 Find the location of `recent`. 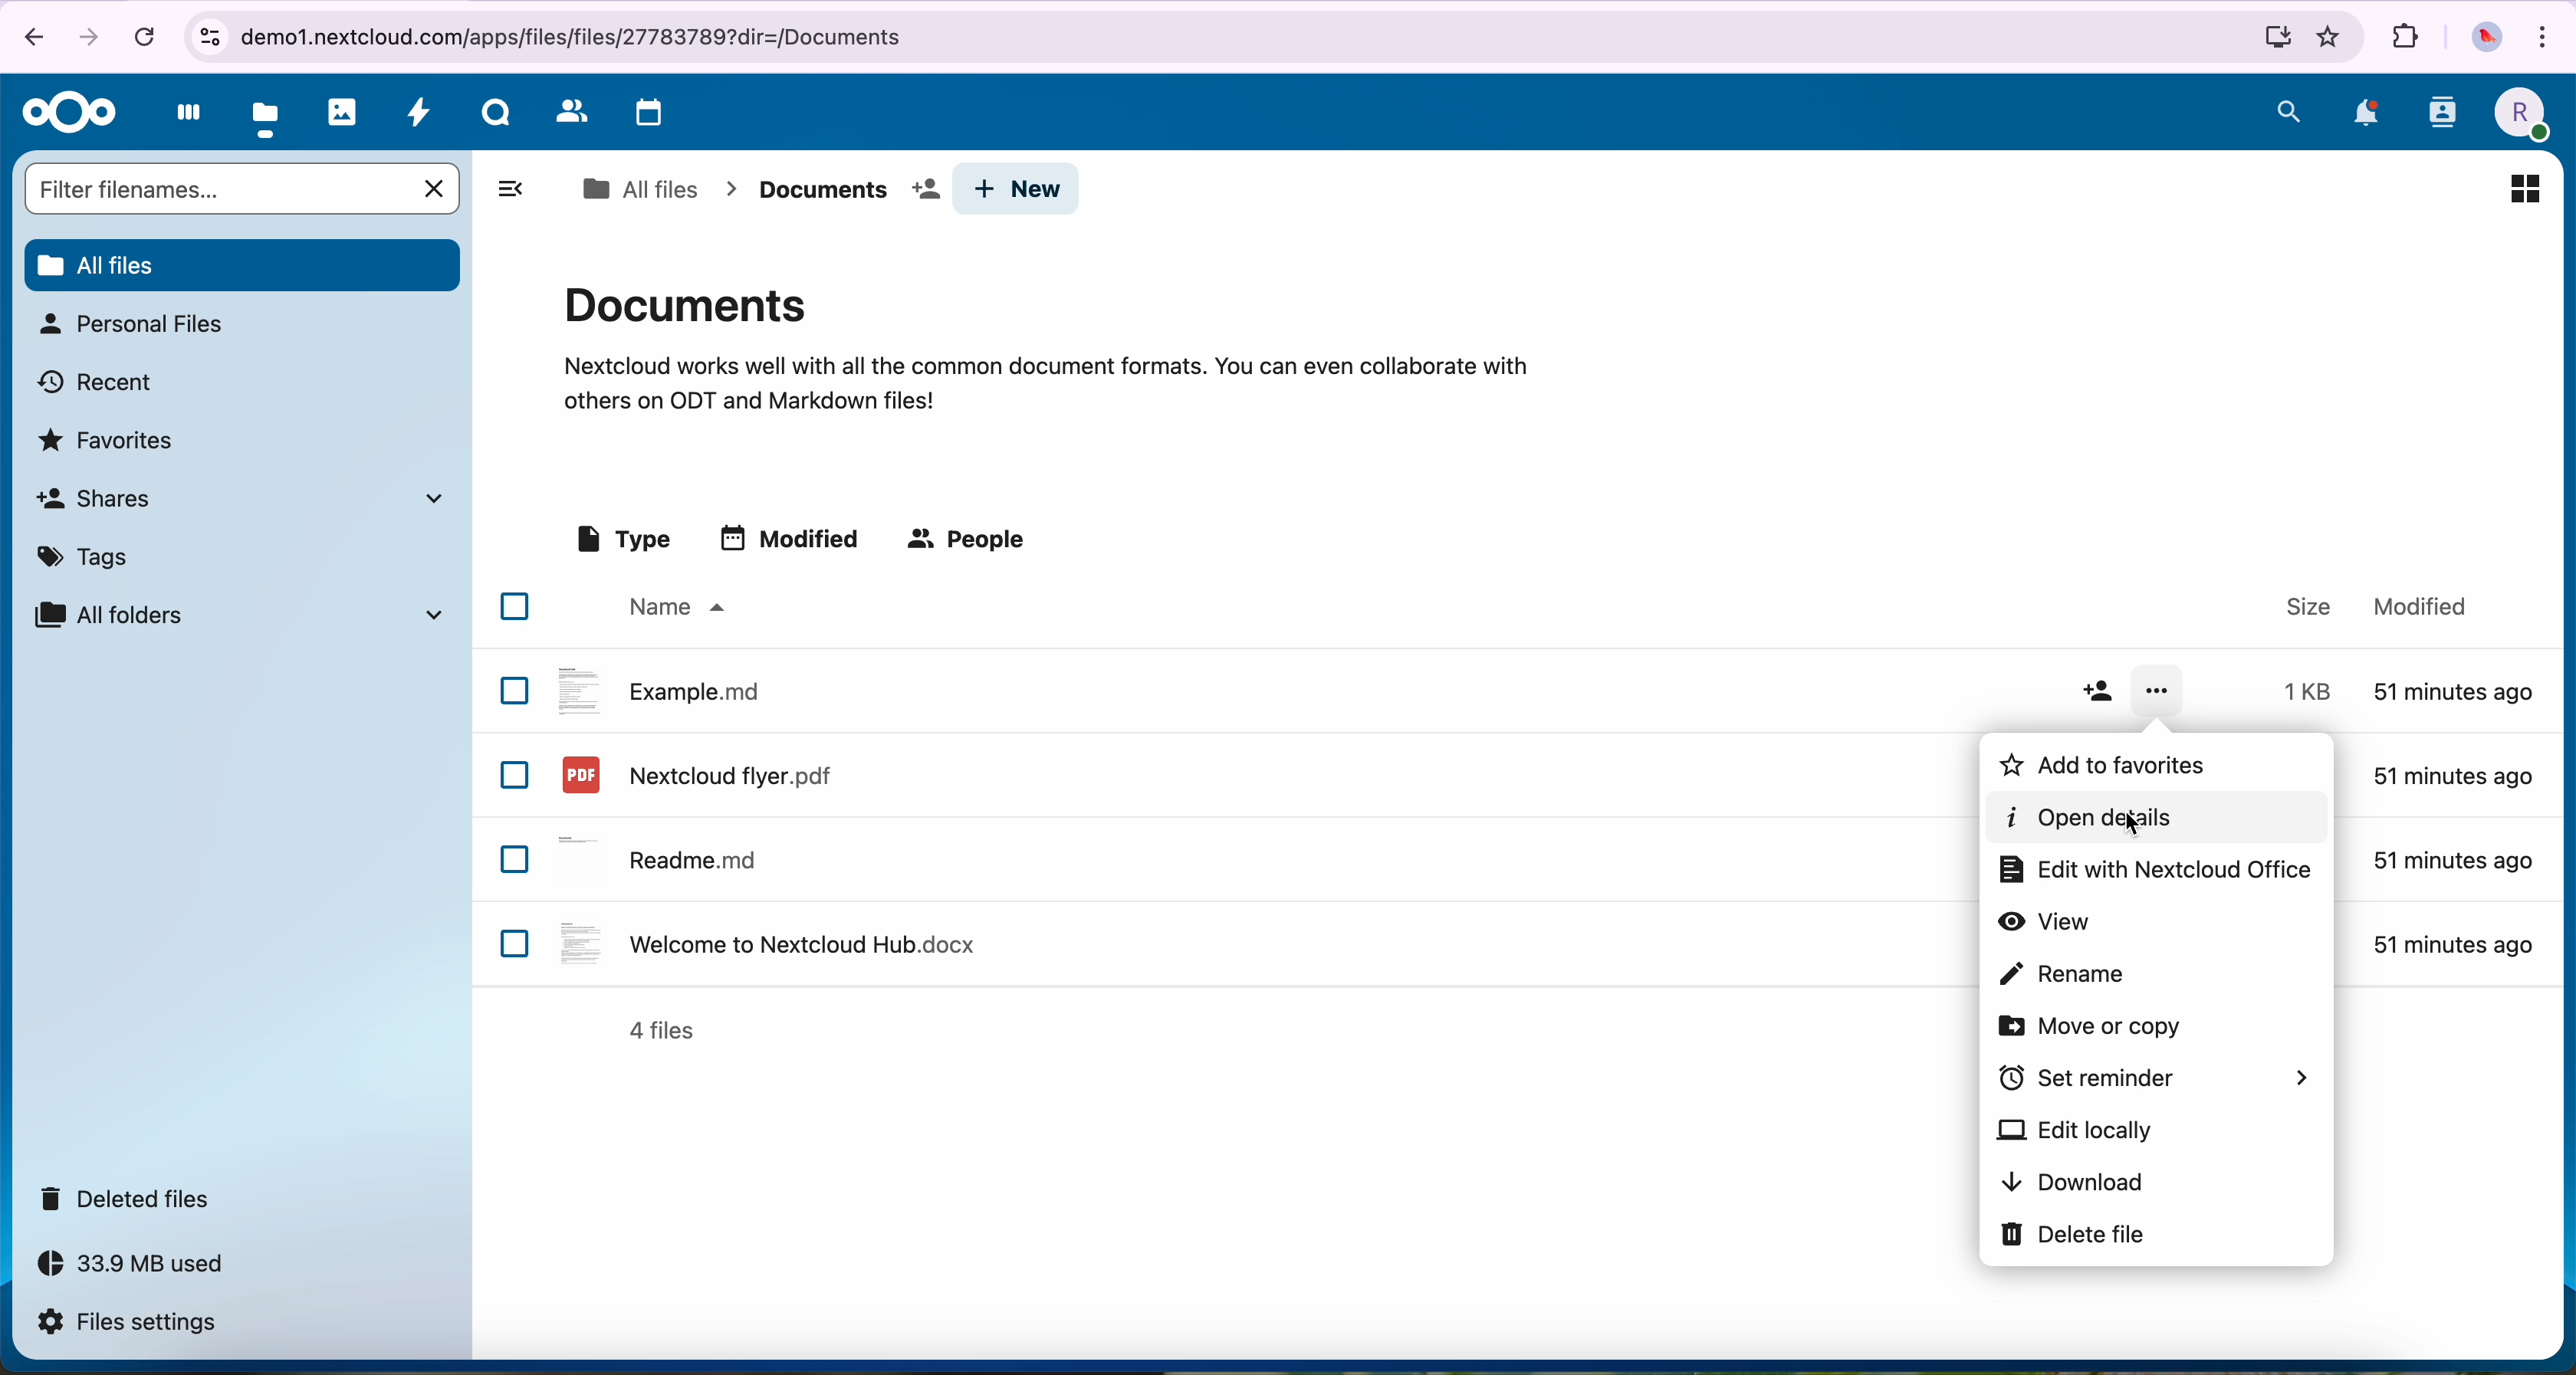

recent is located at coordinates (98, 380).